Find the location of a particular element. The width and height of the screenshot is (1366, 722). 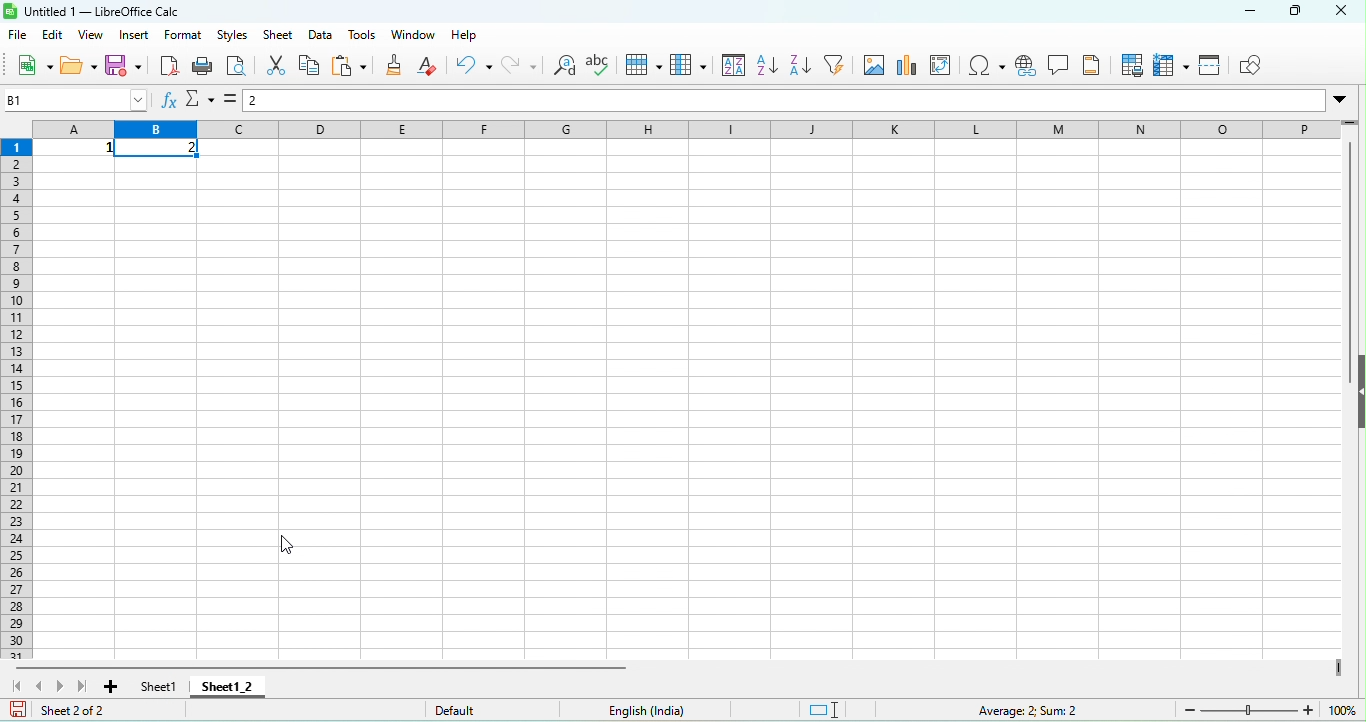

row is located at coordinates (647, 68).